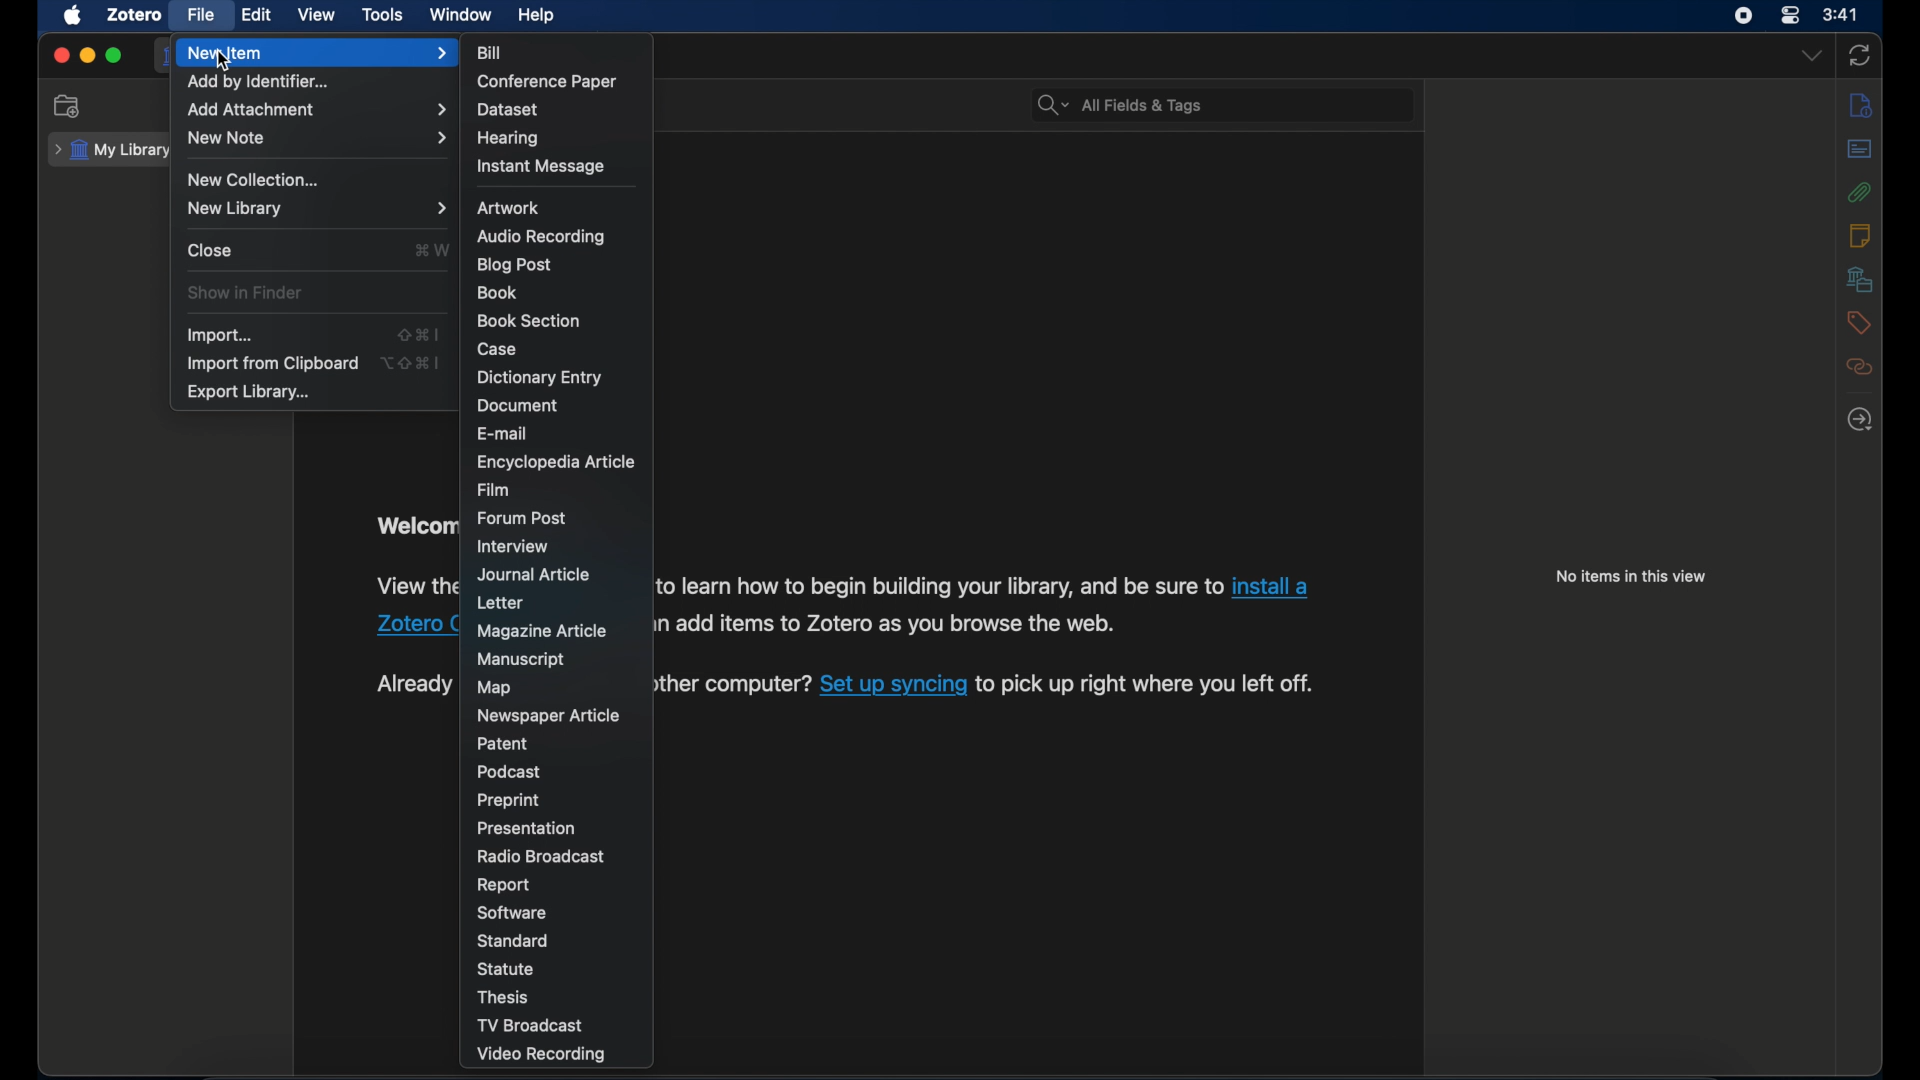  What do you see at coordinates (496, 491) in the screenshot?
I see `film` at bounding box center [496, 491].